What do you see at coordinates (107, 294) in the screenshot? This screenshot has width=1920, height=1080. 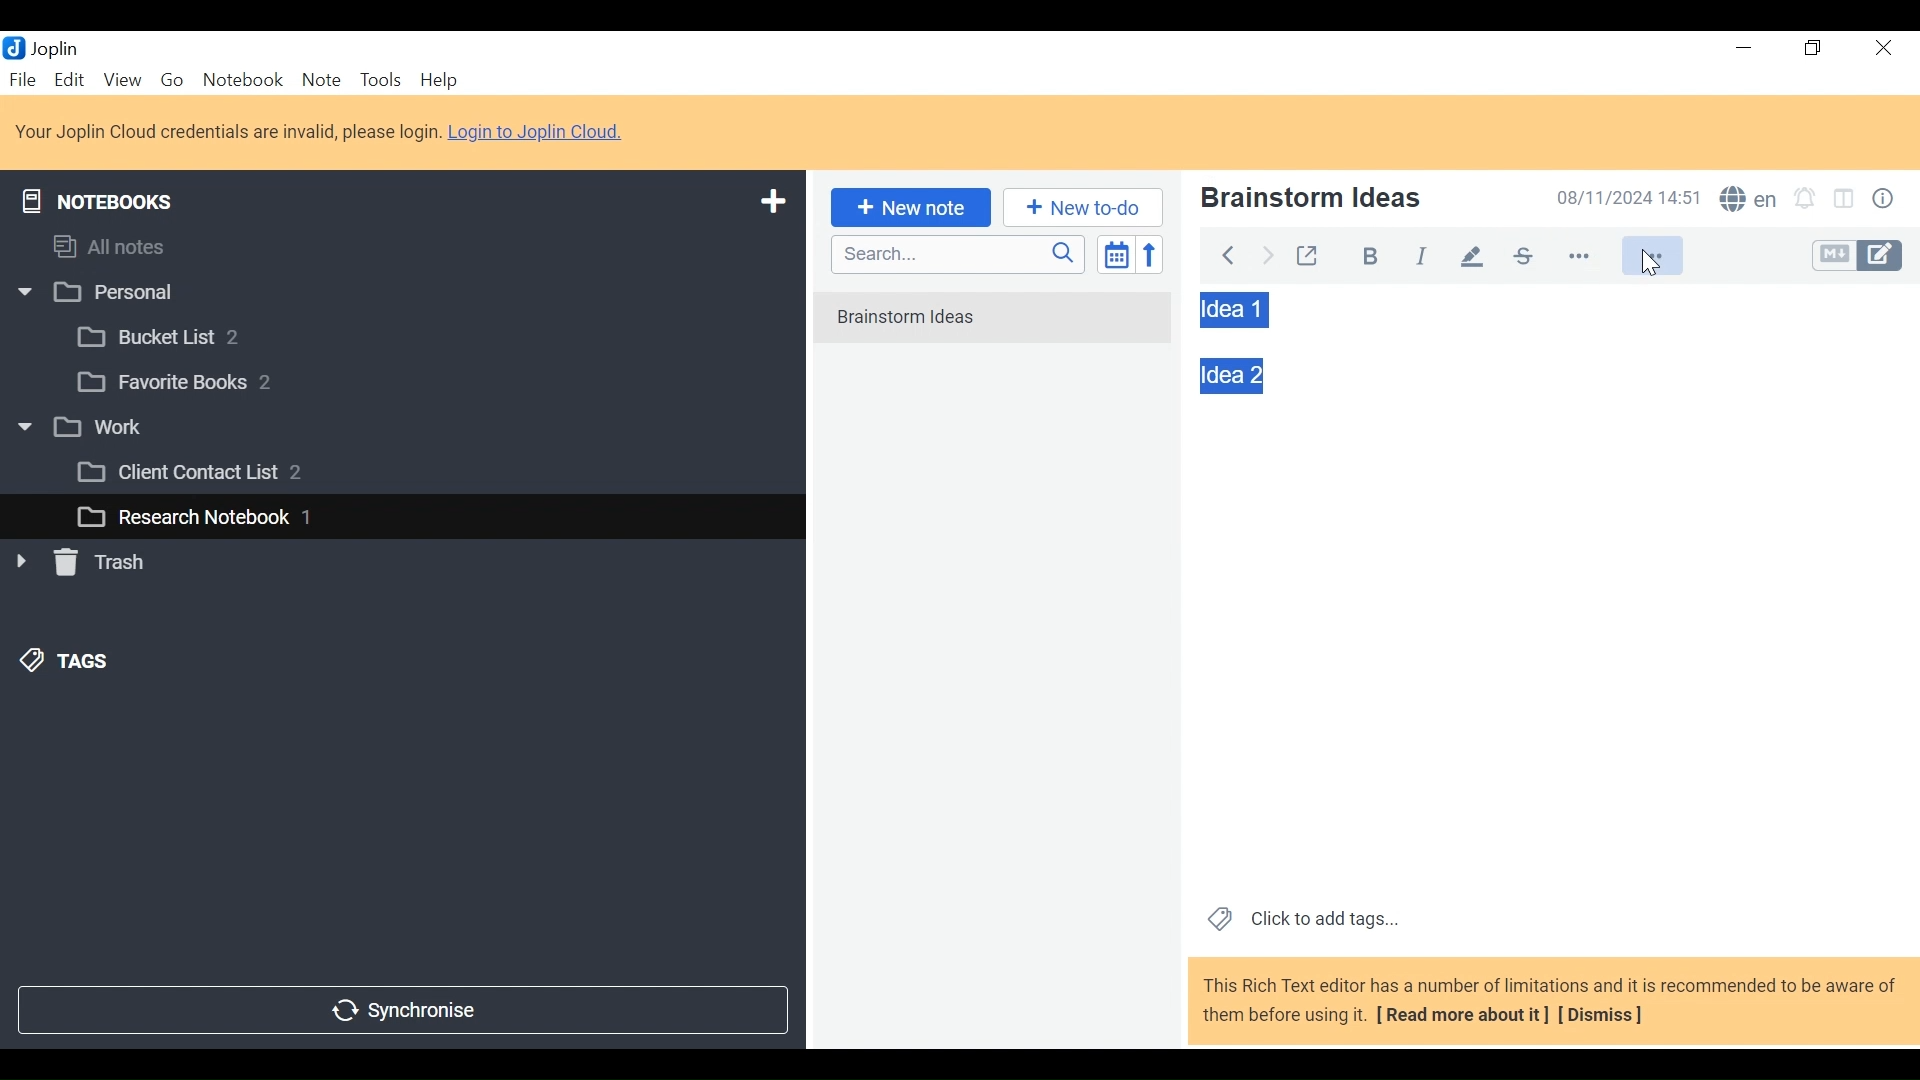 I see `w |] Personal` at bounding box center [107, 294].